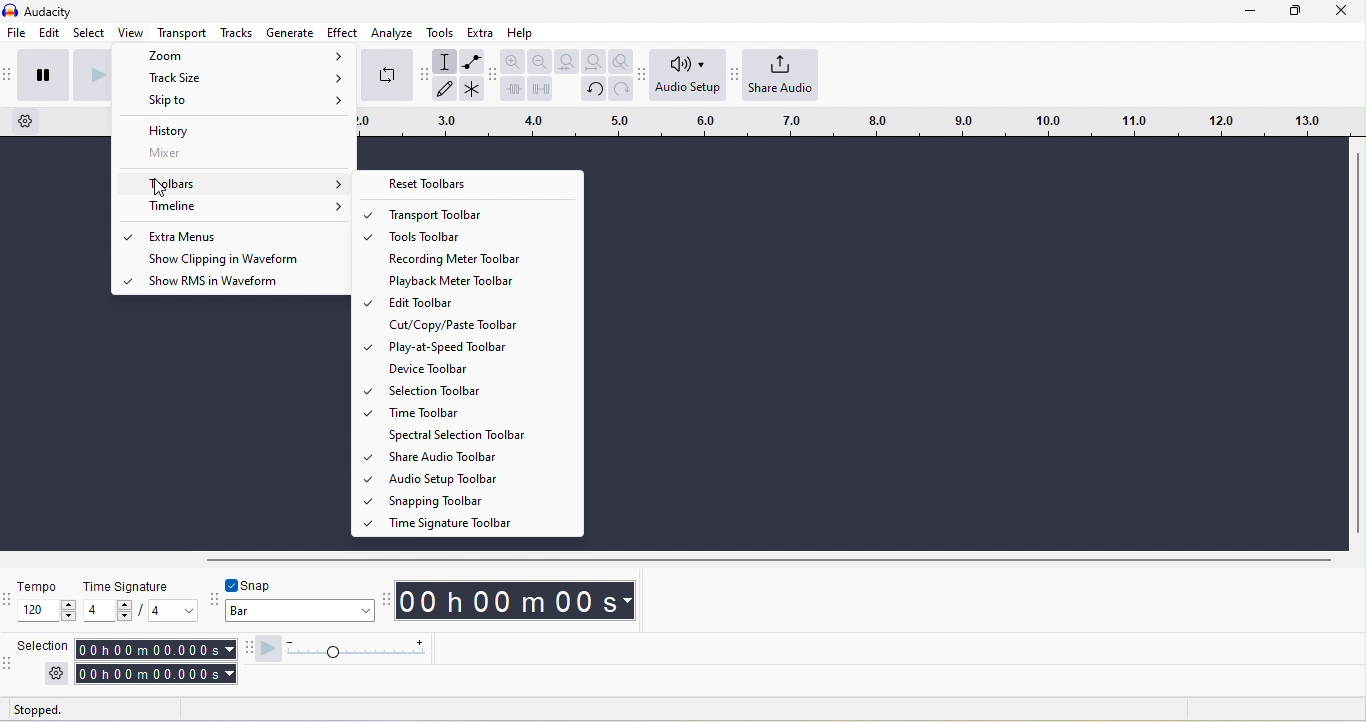 The height and width of the screenshot is (722, 1366). Describe the element at coordinates (37, 712) in the screenshot. I see `status: stopped` at that location.